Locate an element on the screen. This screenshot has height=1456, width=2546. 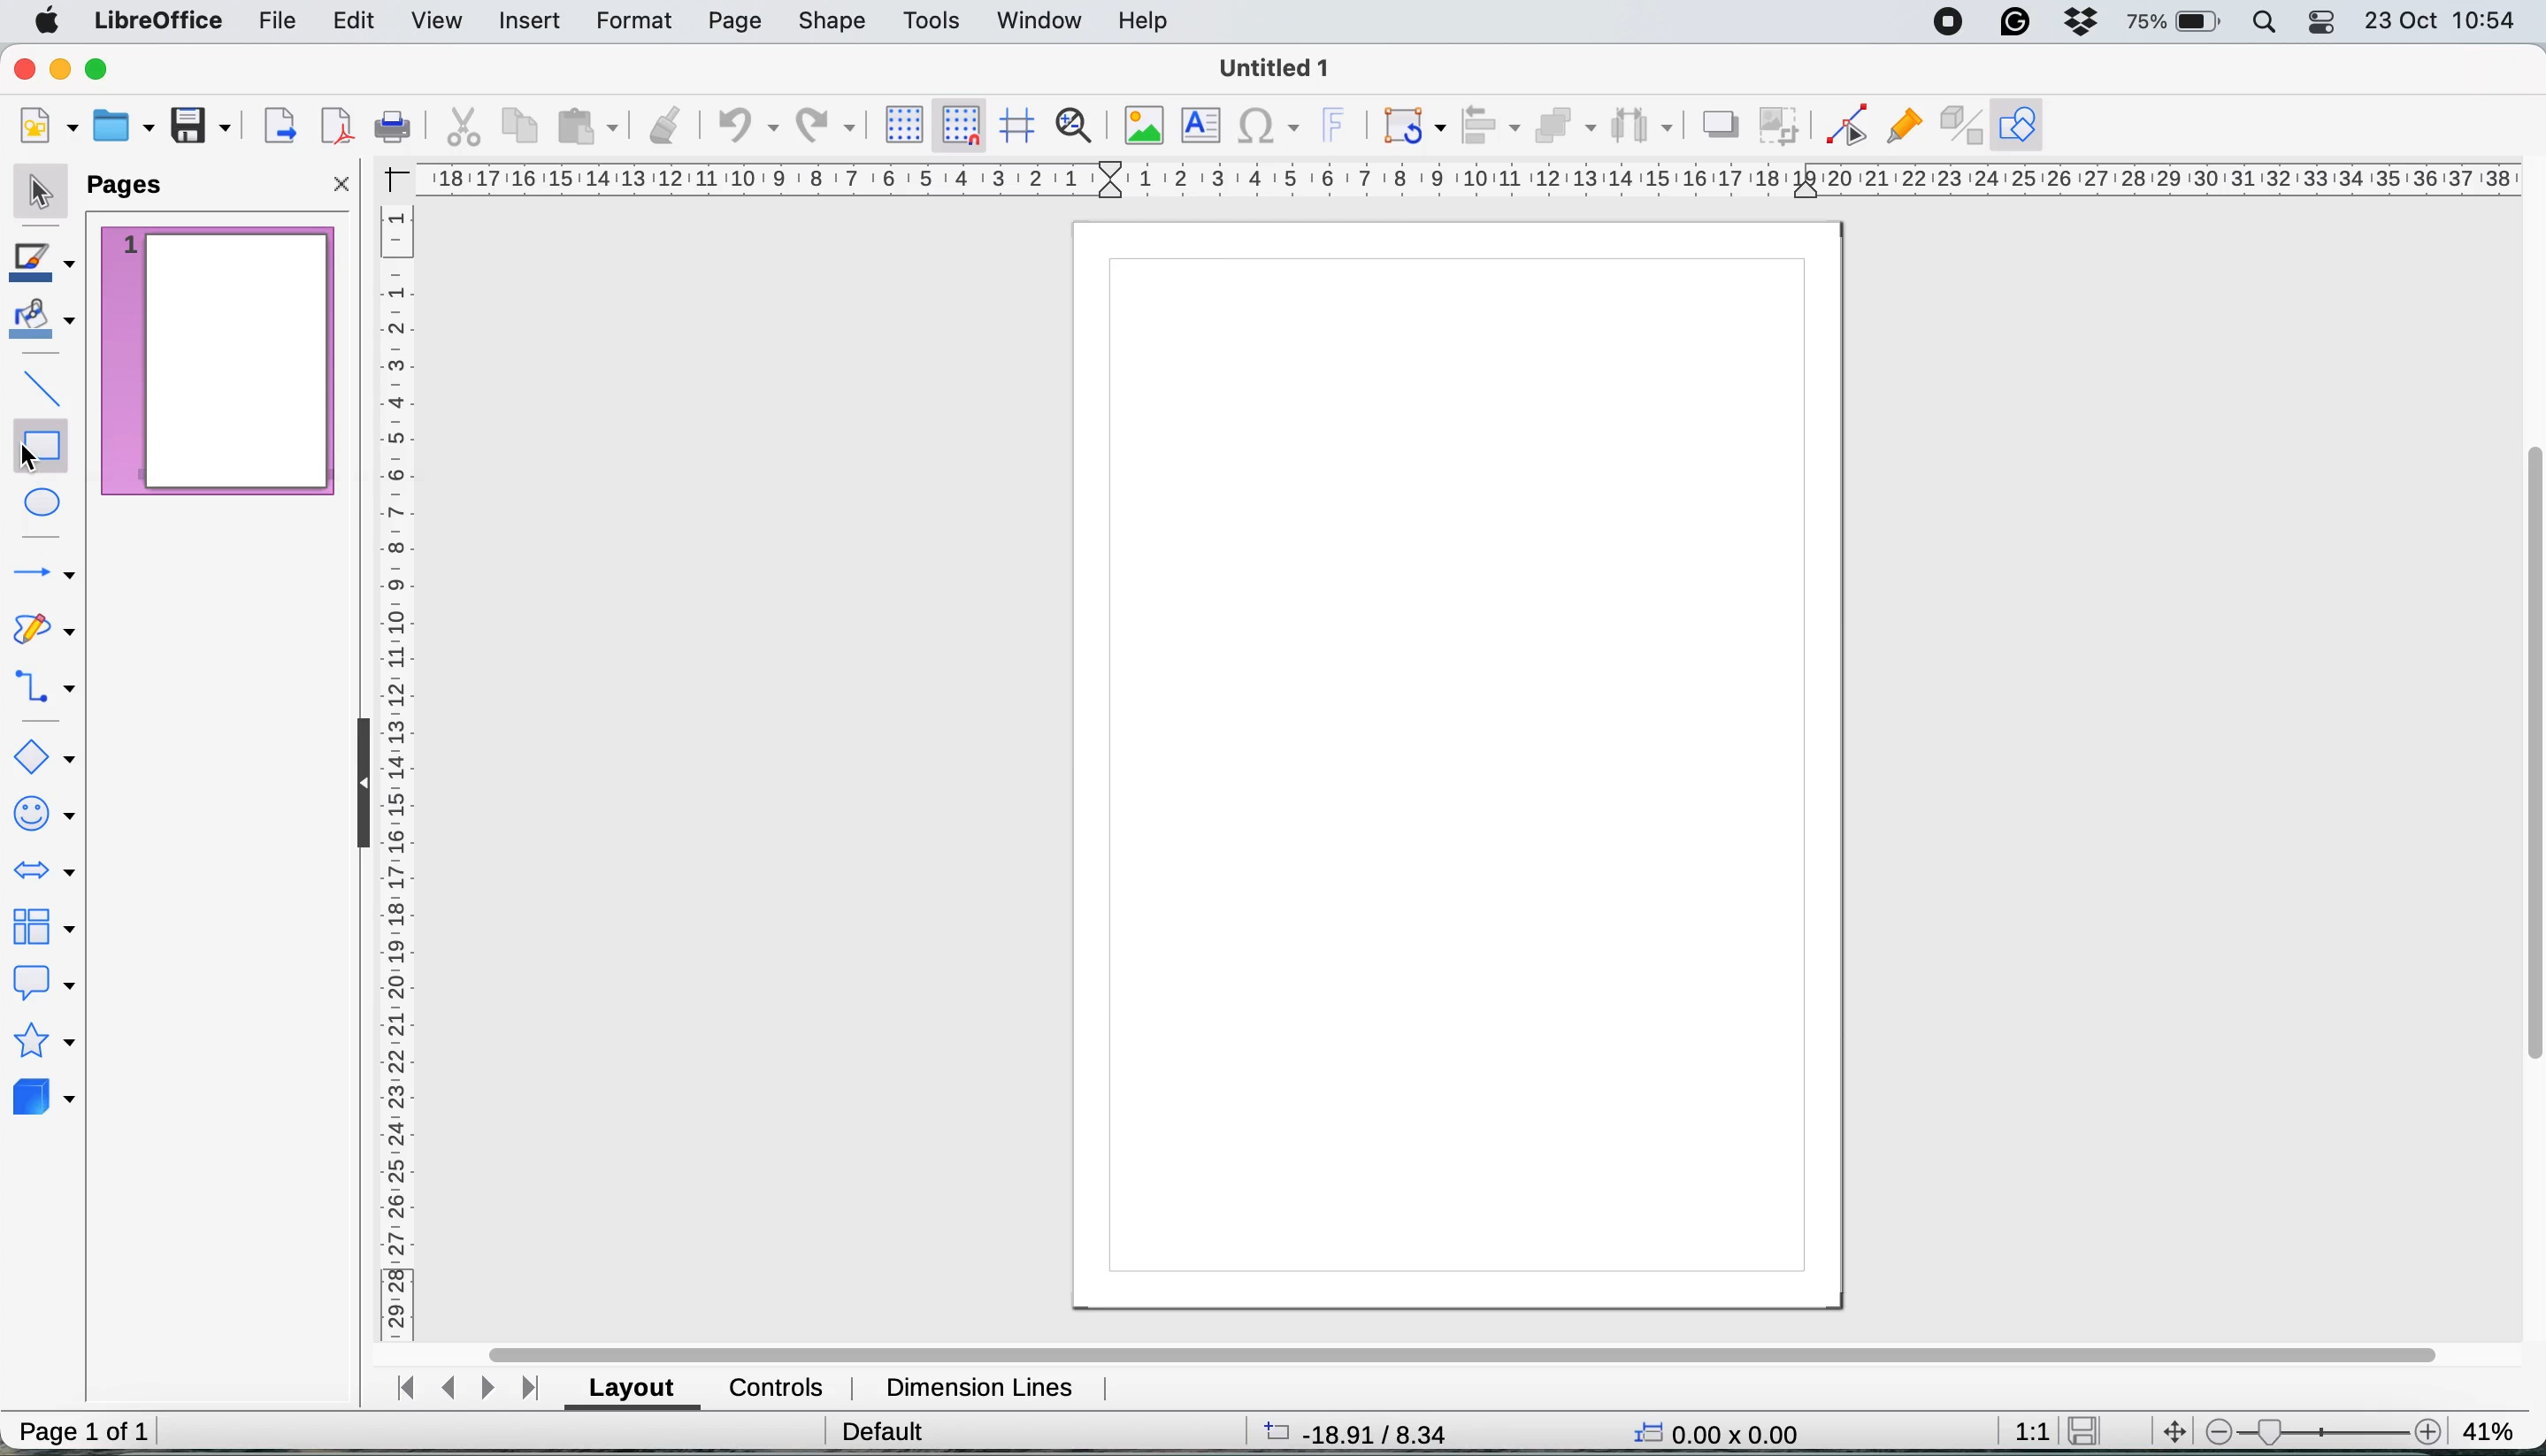
pages is located at coordinates (134, 187).